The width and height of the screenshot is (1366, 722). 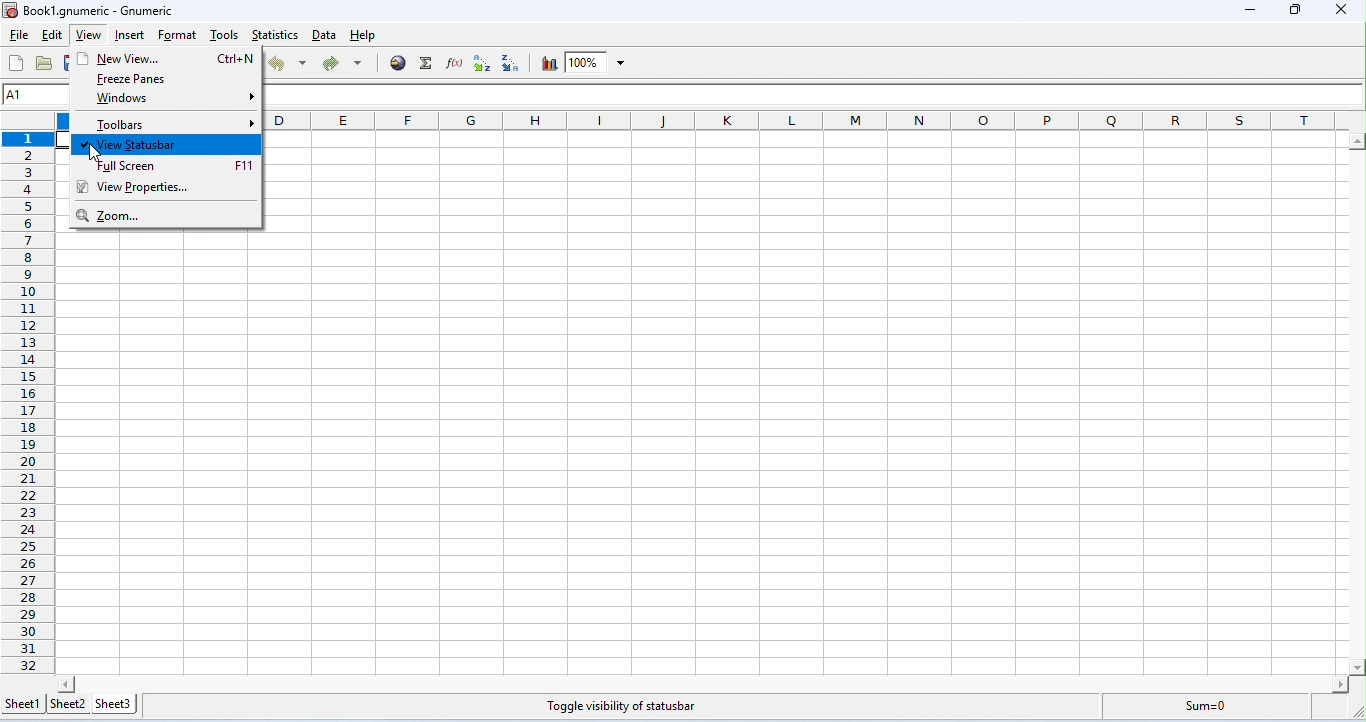 I want to click on freeze panes, so click(x=161, y=79).